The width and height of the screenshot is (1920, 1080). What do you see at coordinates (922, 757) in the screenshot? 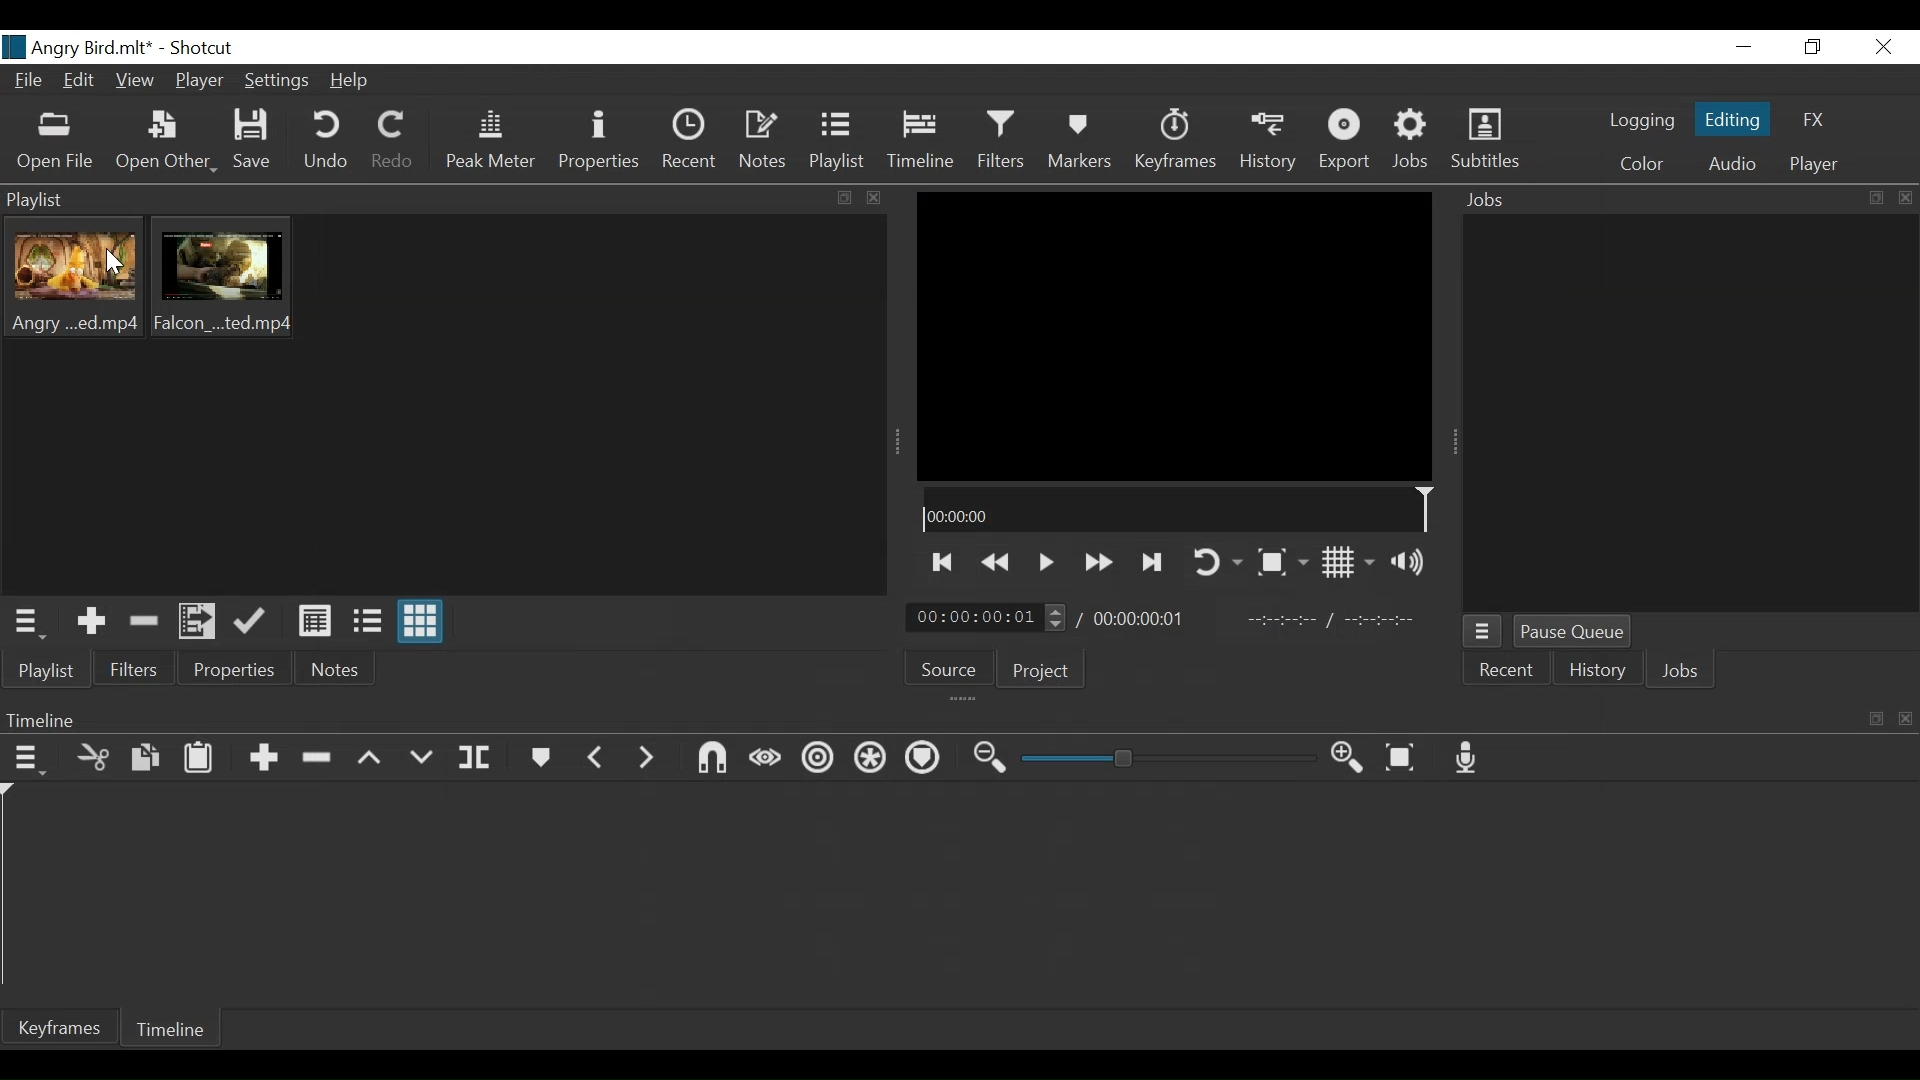
I see `Ripple Markers` at bounding box center [922, 757].